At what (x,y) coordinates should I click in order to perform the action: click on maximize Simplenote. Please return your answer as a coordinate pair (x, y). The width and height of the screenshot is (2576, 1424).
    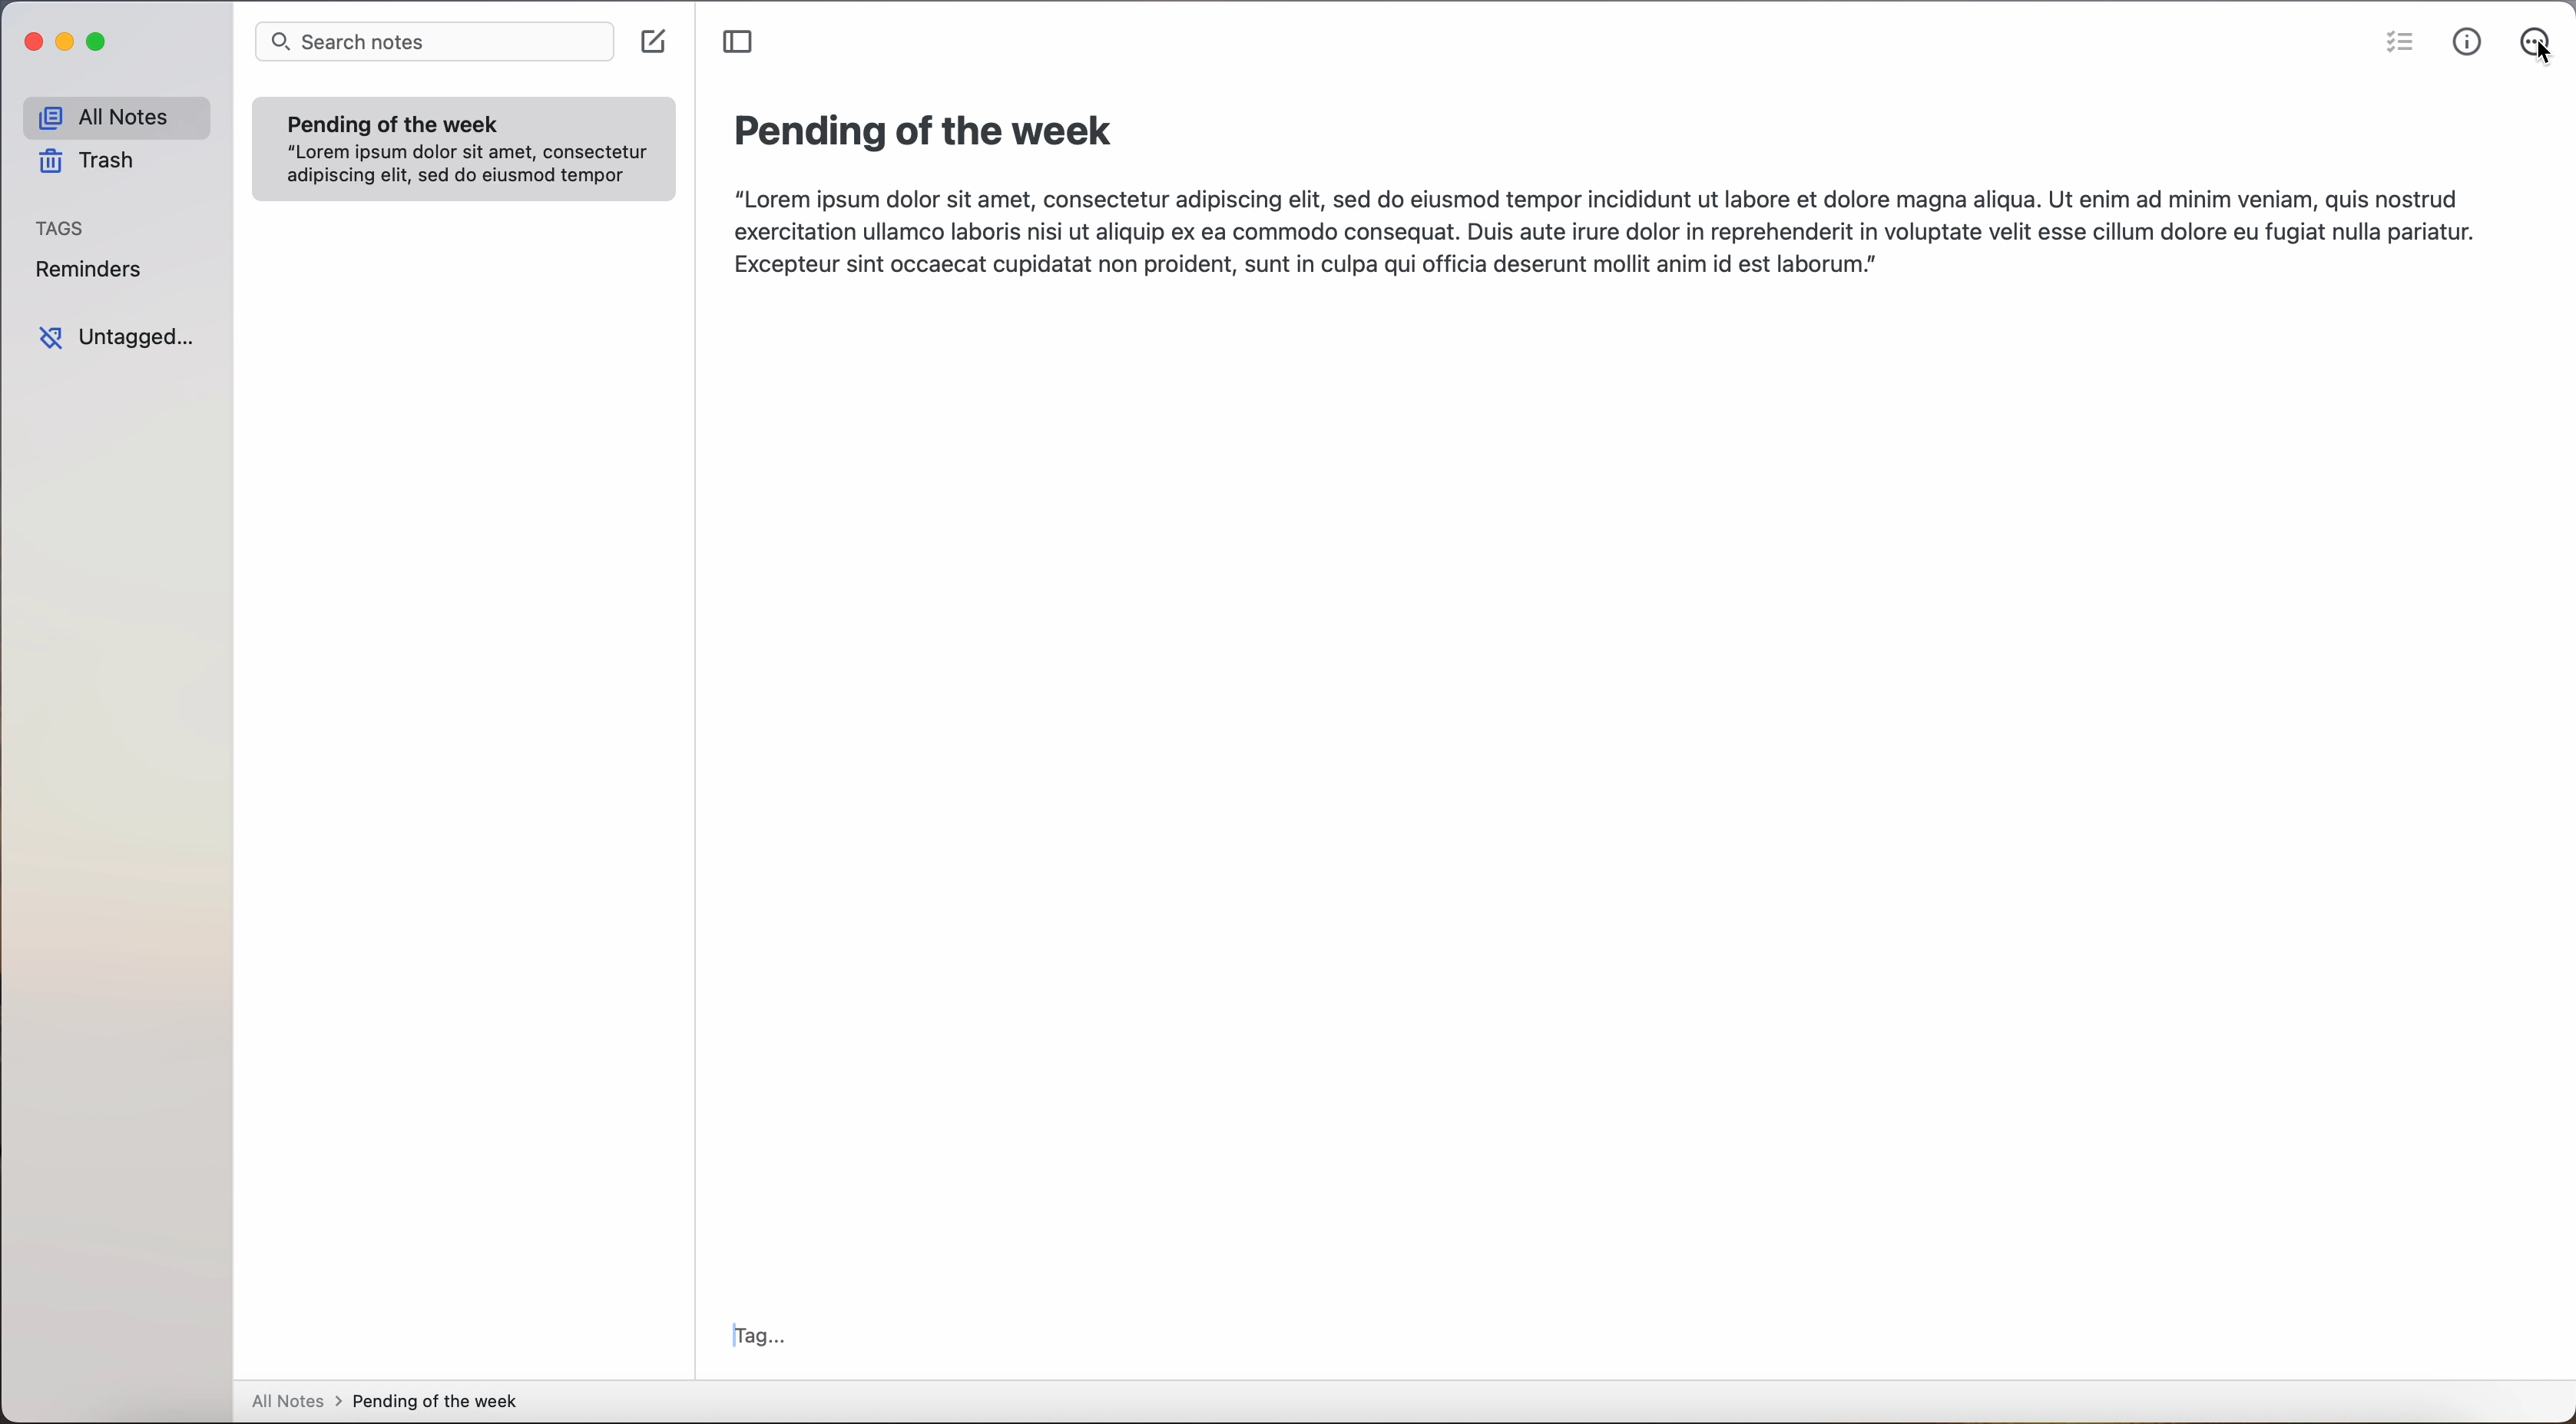
    Looking at the image, I should click on (103, 42).